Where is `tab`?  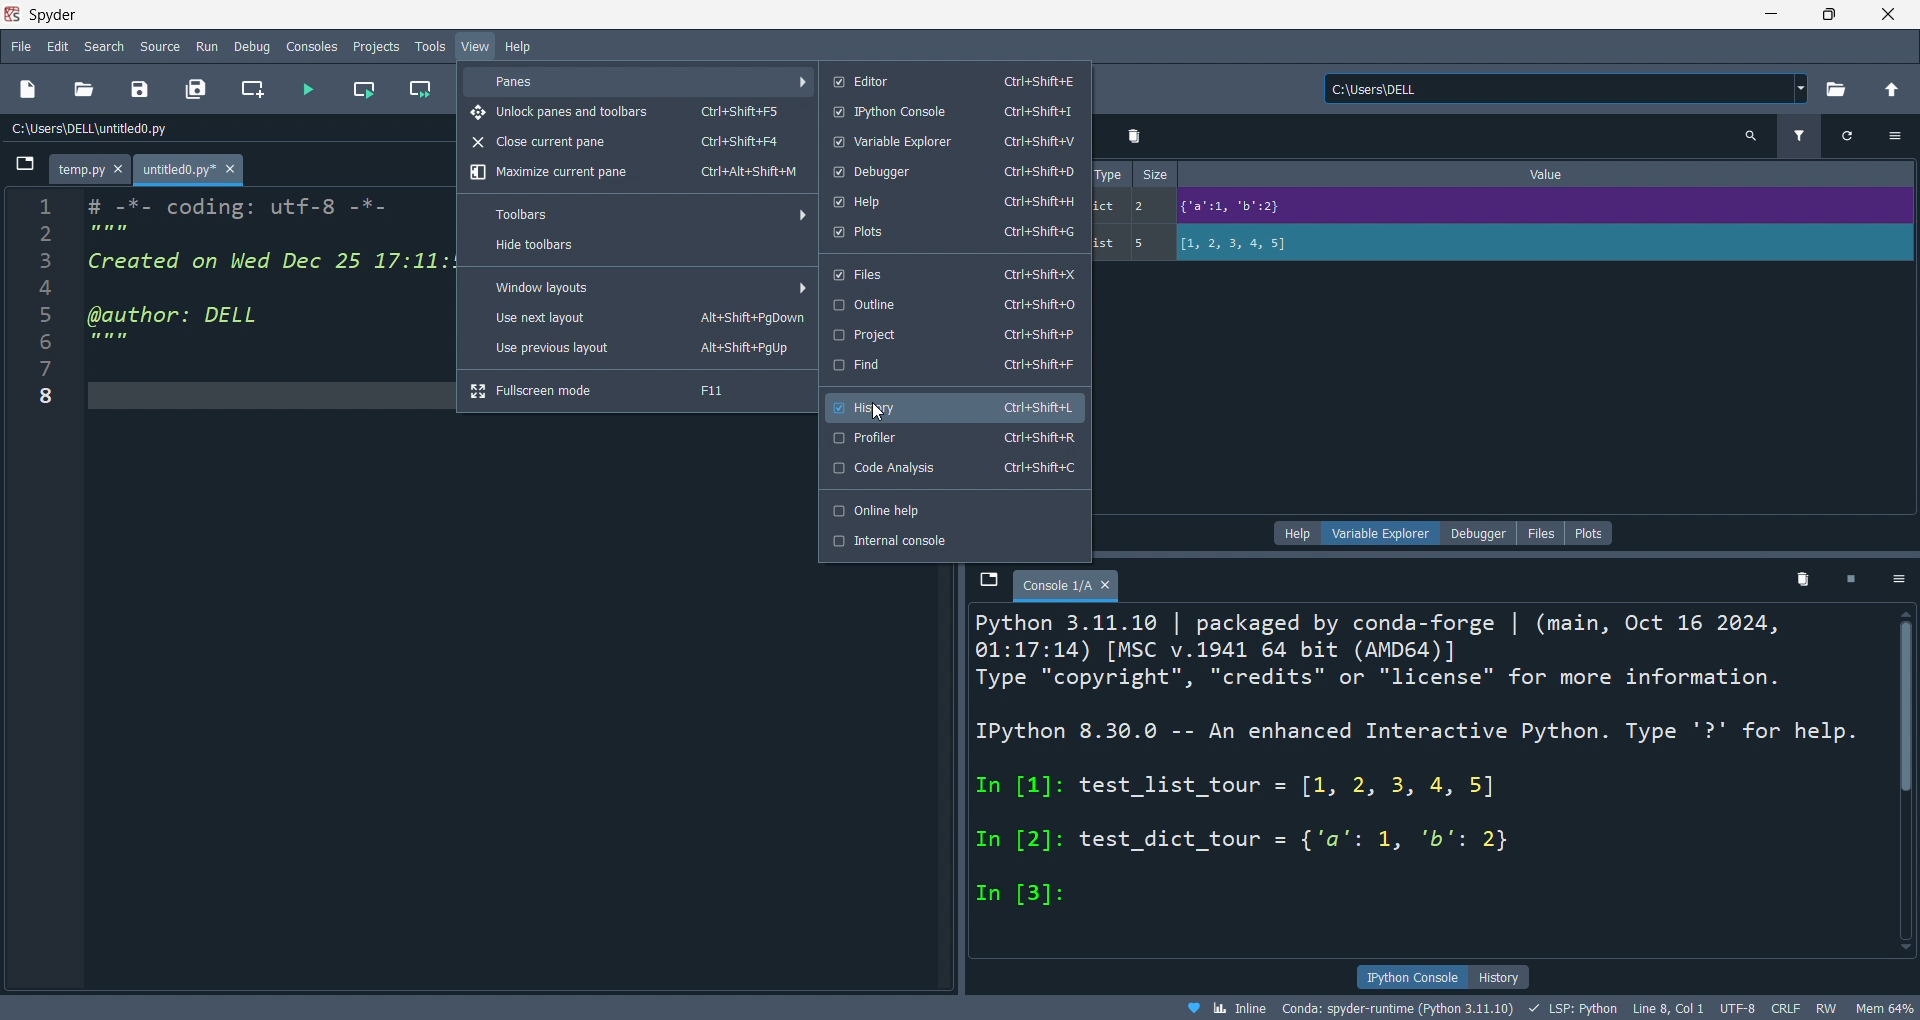
tab is located at coordinates (1067, 586).